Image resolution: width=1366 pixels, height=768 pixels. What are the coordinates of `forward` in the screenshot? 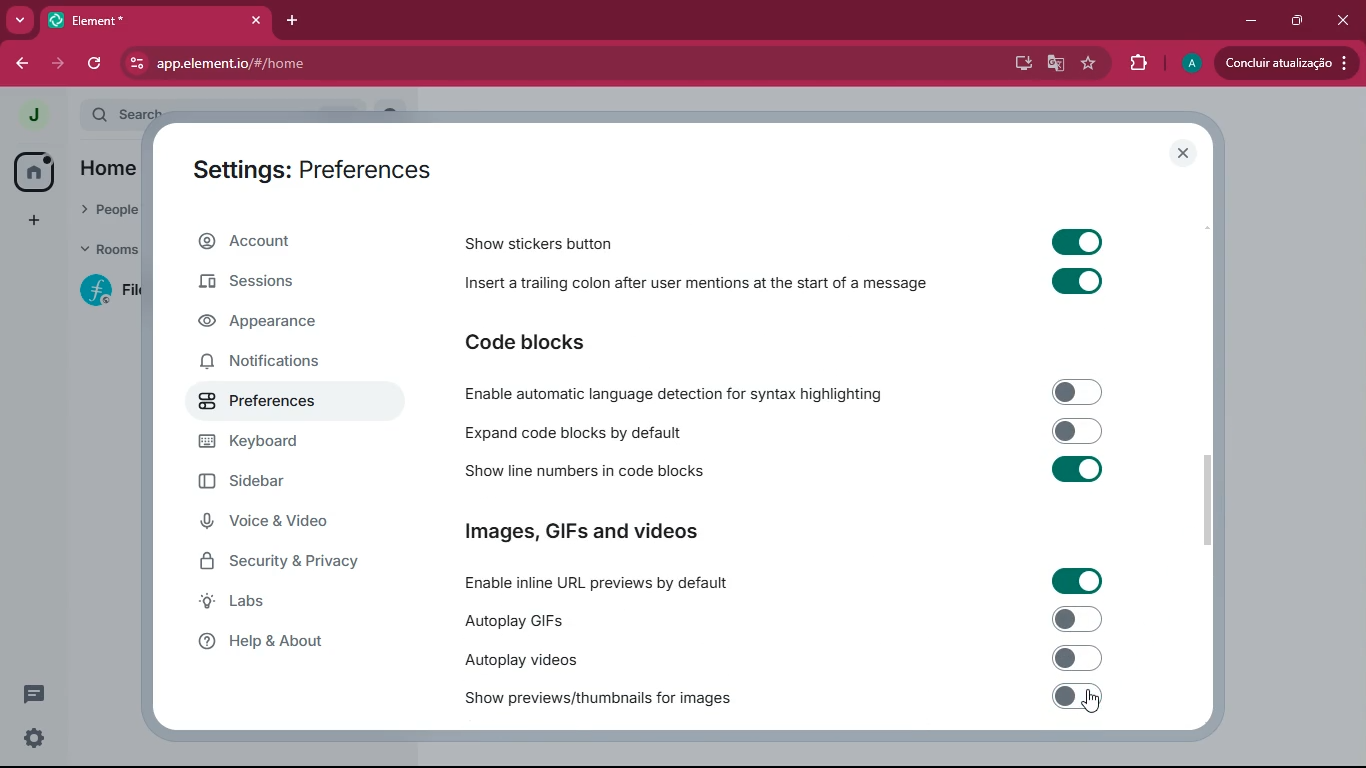 It's located at (56, 65).